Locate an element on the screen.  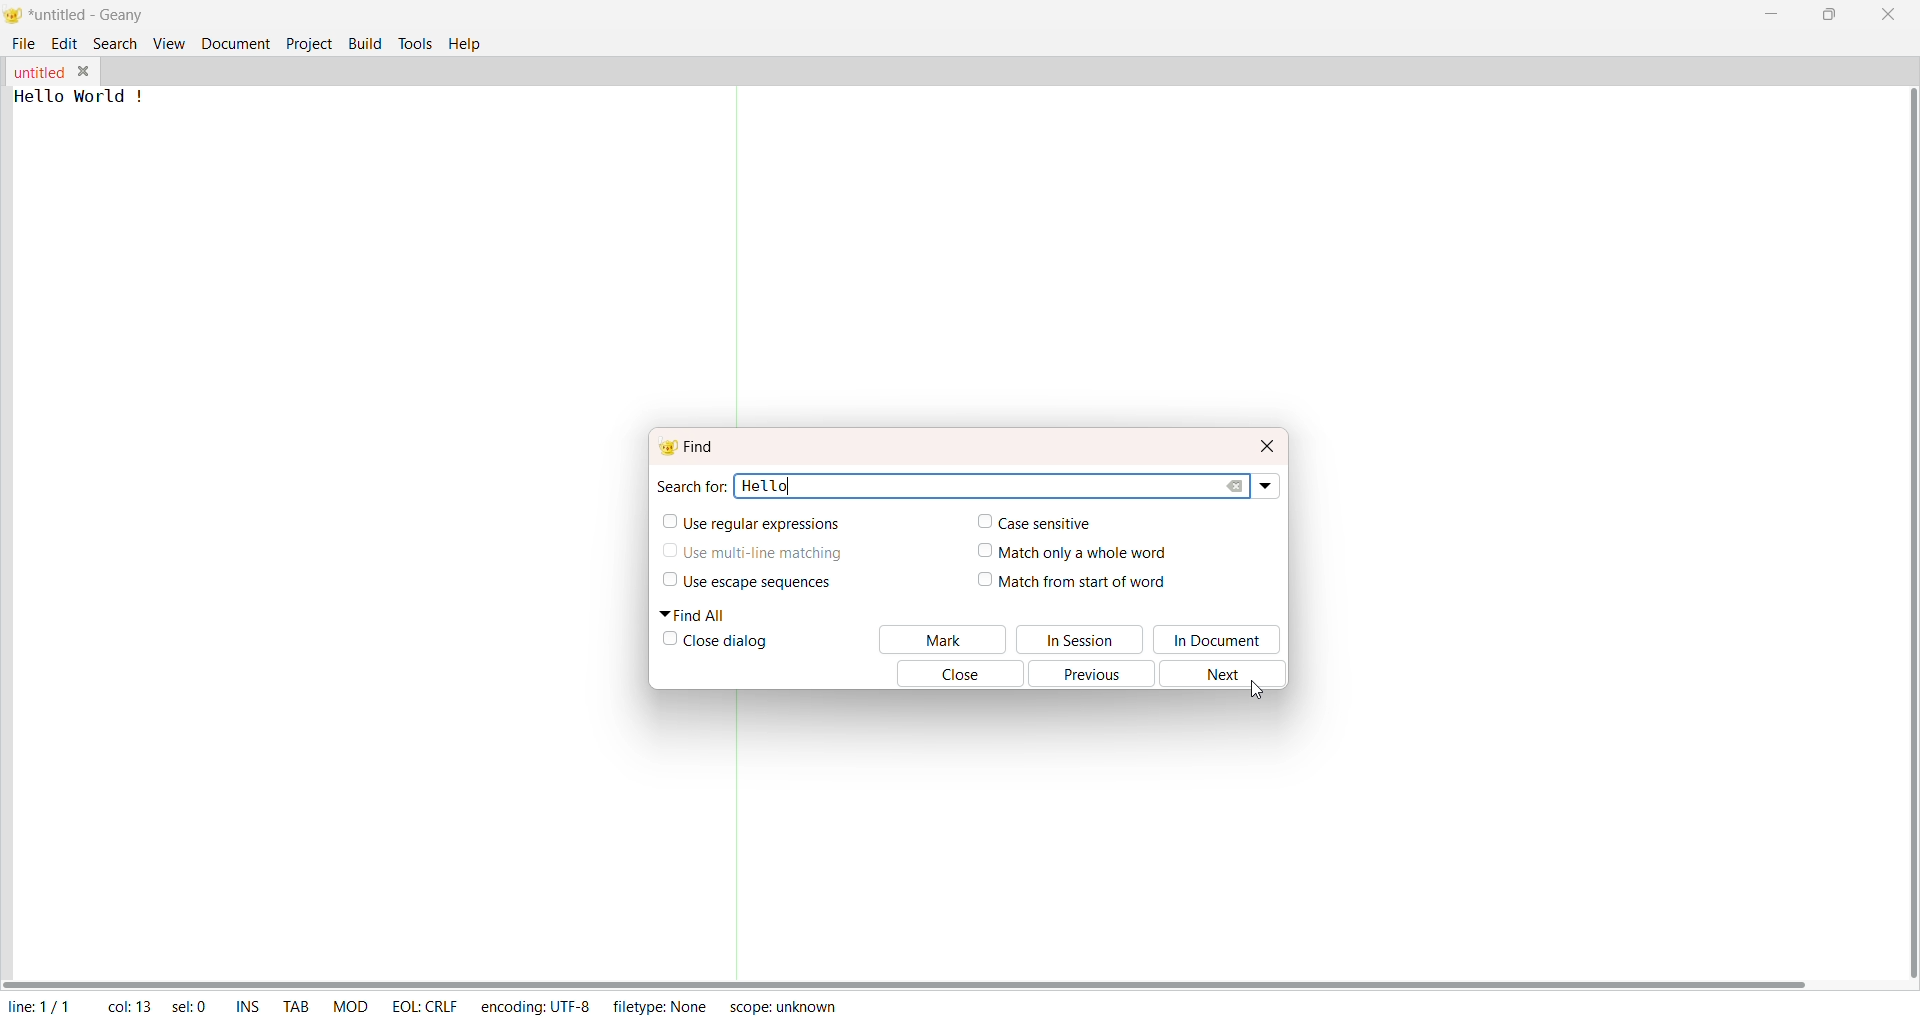
match only a whole world is located at coordinates (1094, 552).